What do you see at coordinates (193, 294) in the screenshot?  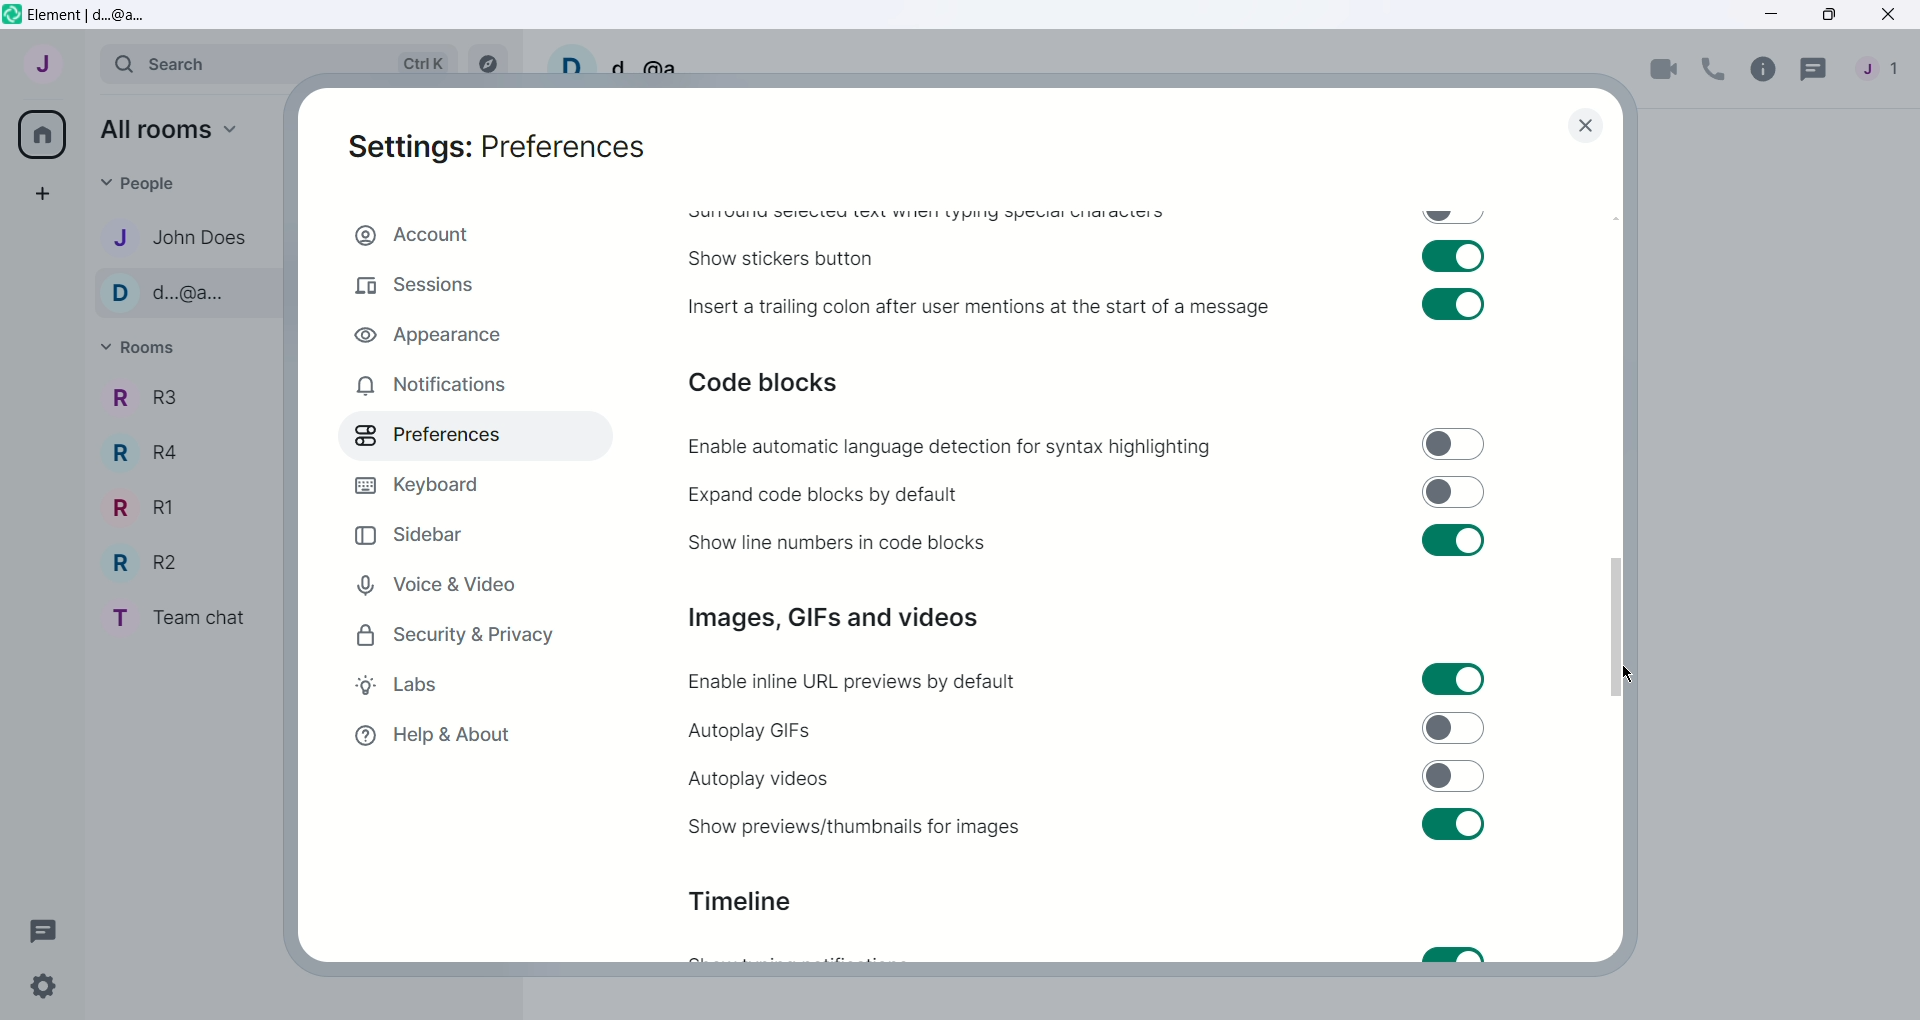 I see `d...@a... - Contact name` at bounding box center [193, 294].